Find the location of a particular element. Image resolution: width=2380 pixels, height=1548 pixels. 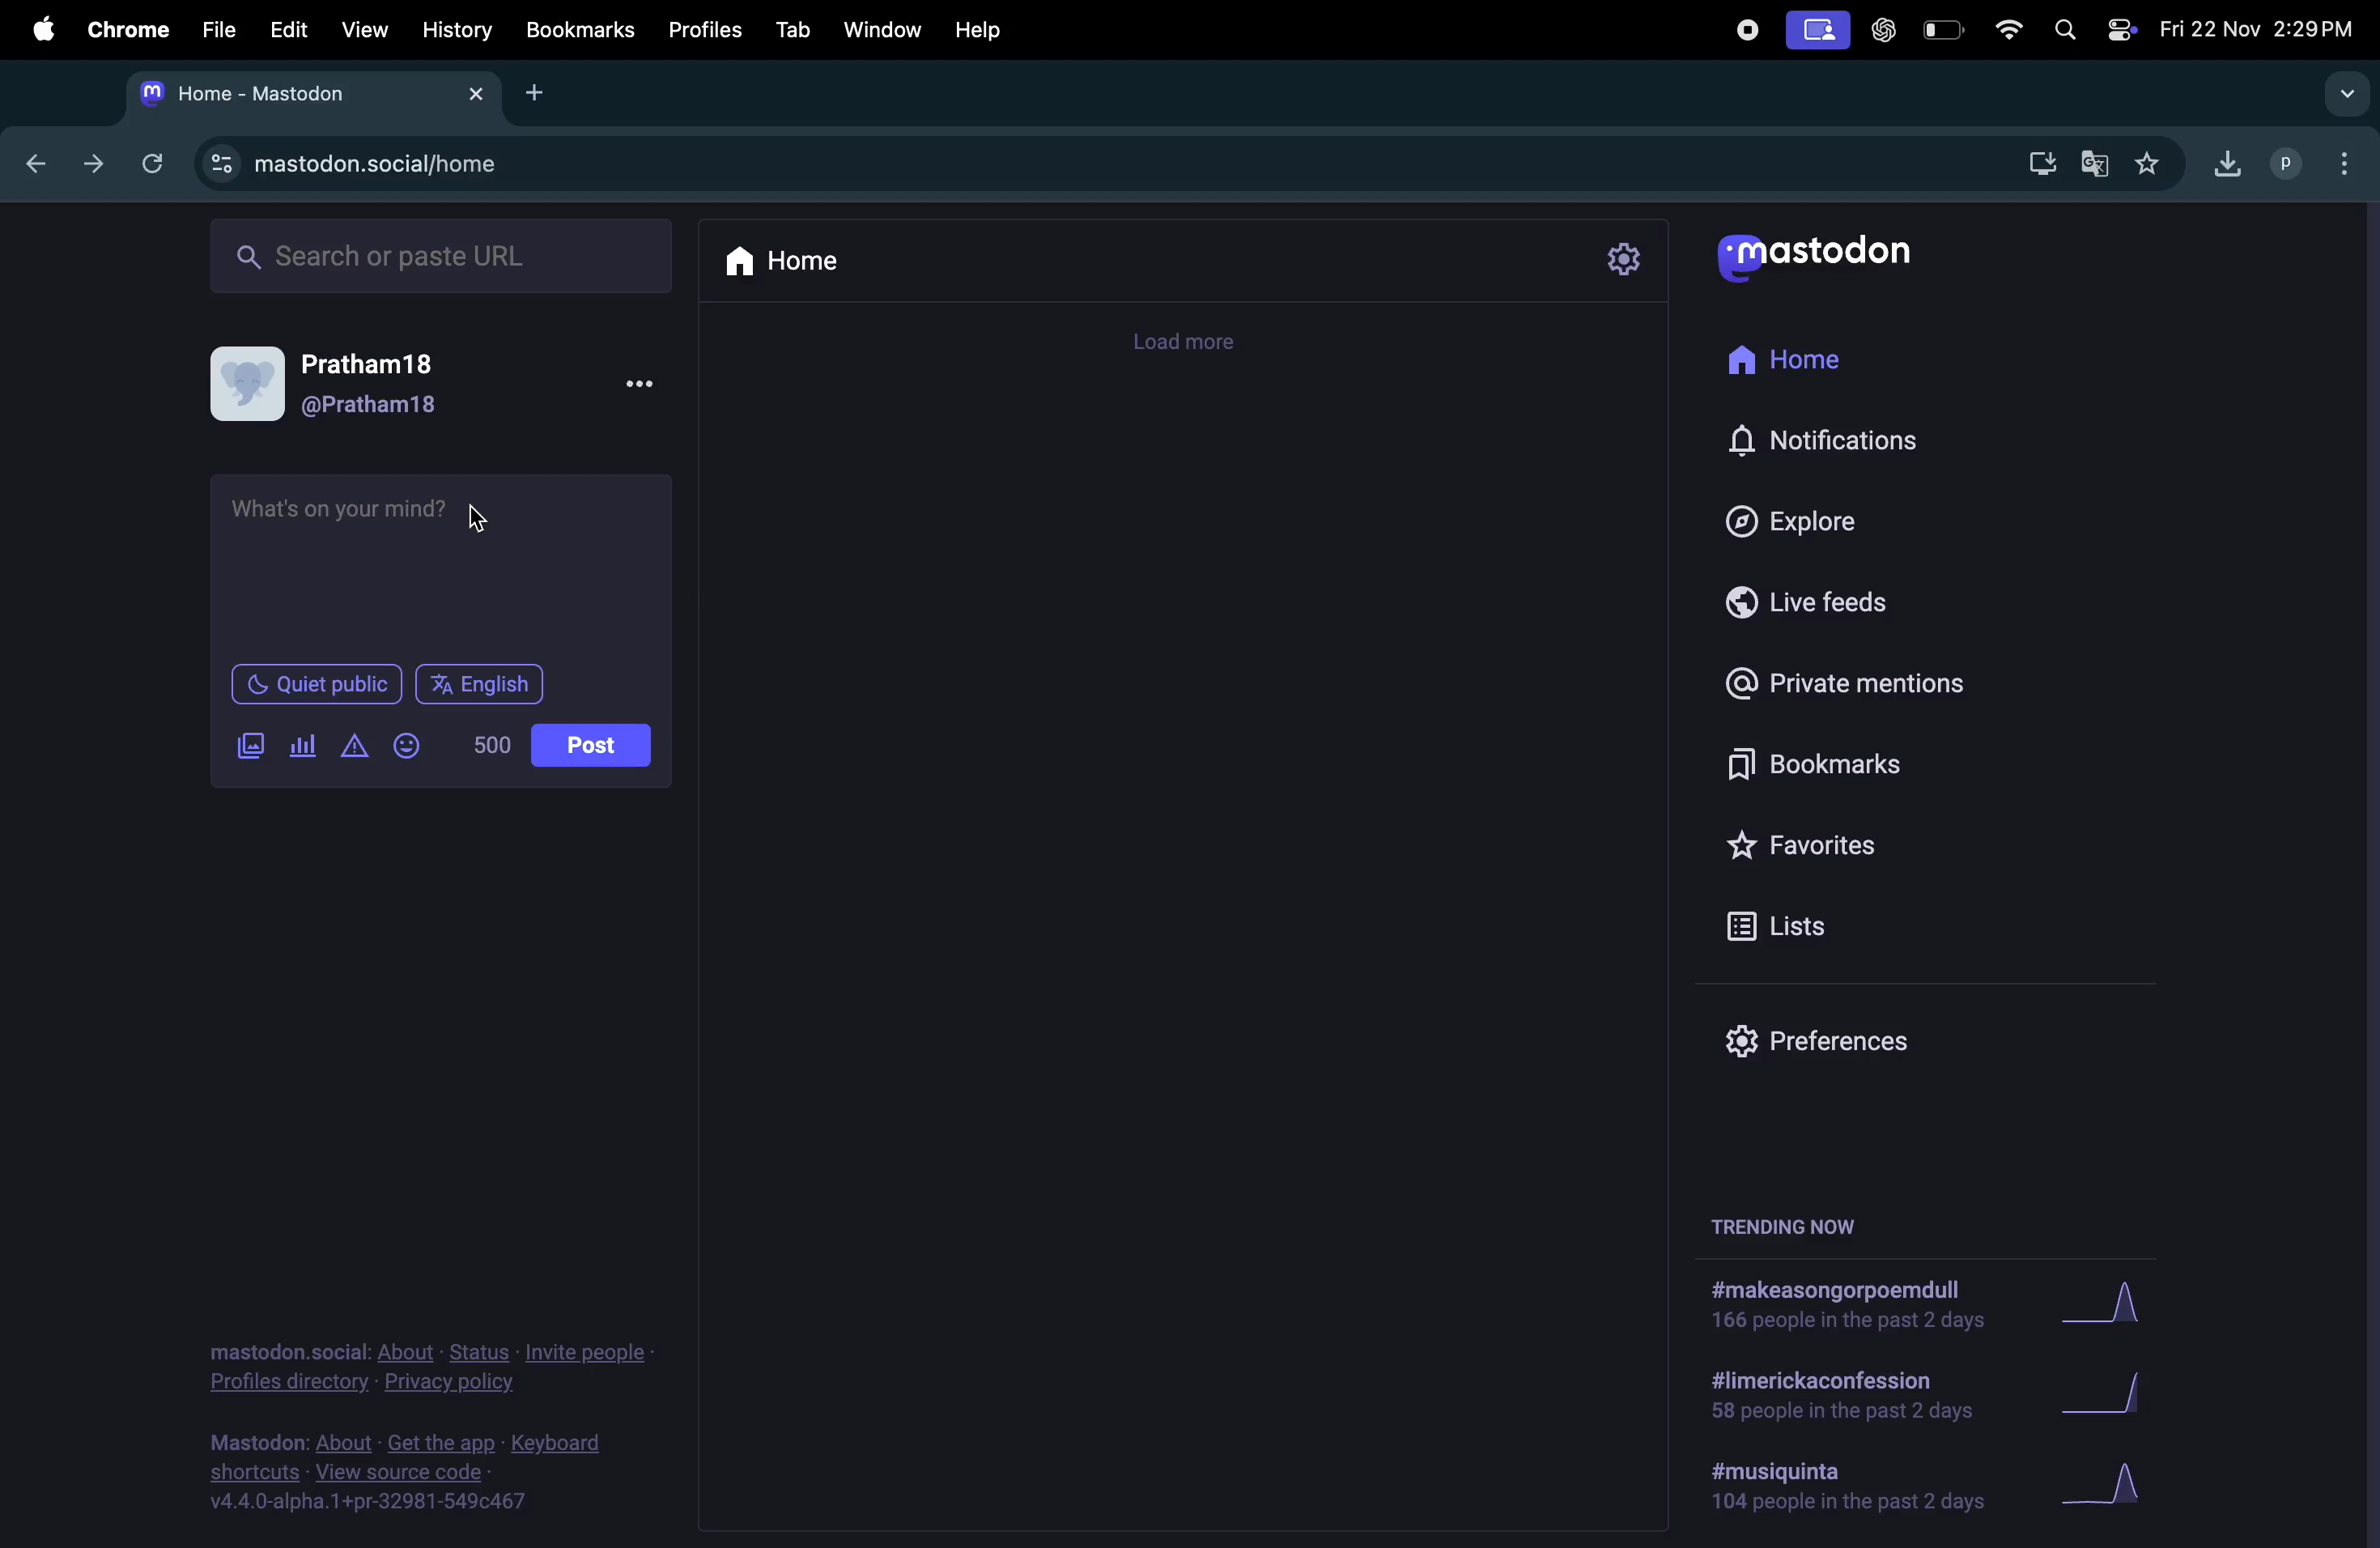

view is located at coordinates (359, 27).